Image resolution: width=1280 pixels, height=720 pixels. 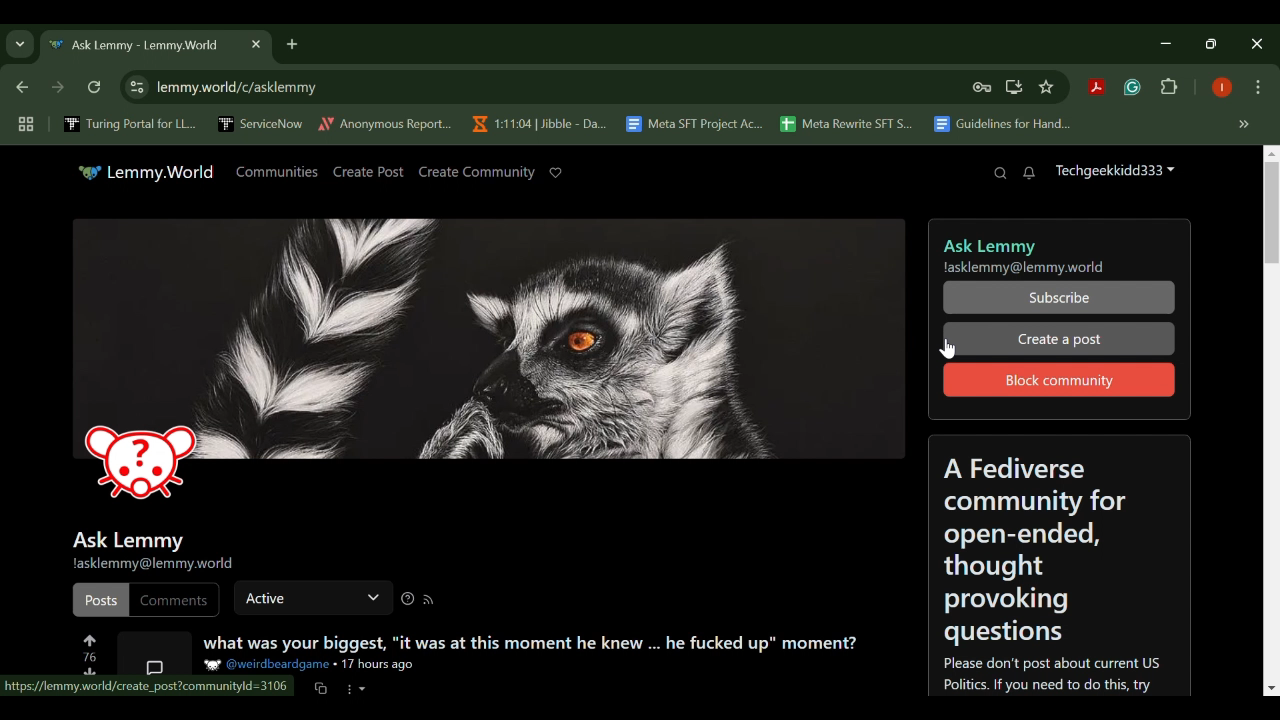 I want to click on Post Icon, so click(x=152, y=654).